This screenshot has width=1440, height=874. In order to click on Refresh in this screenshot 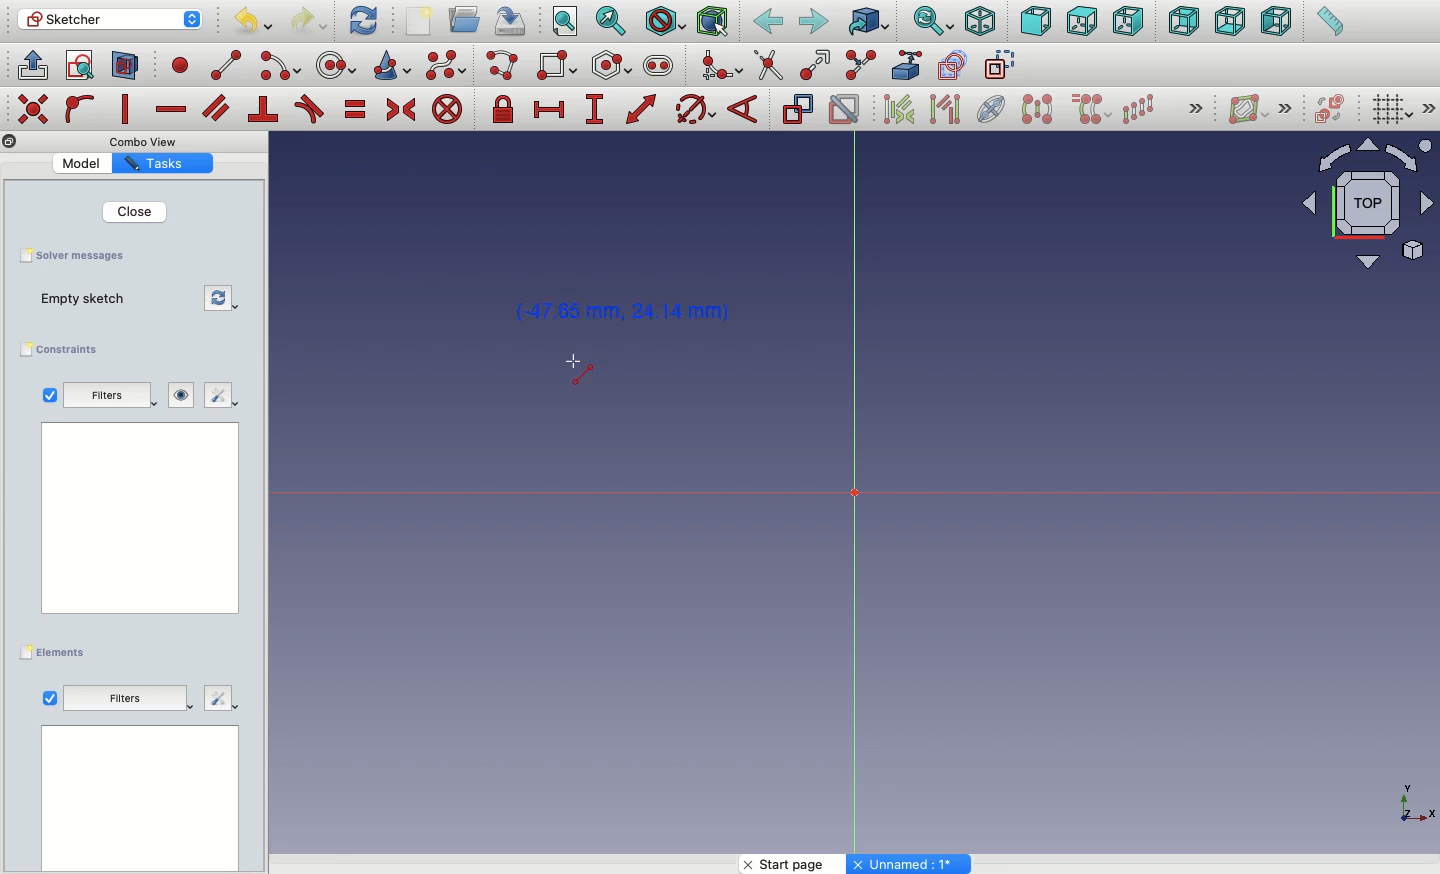, I will do `click(363, 21)`.